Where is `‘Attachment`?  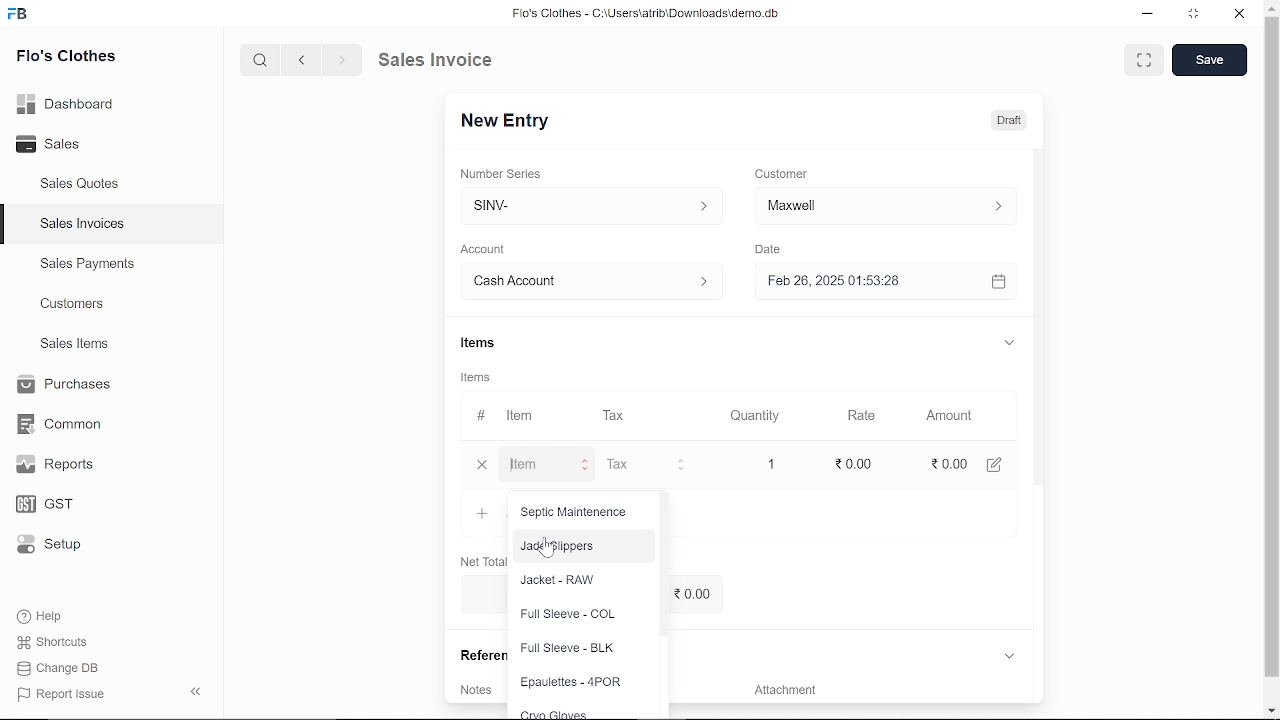 ‘Attachment is located at coordinates (790, 690).